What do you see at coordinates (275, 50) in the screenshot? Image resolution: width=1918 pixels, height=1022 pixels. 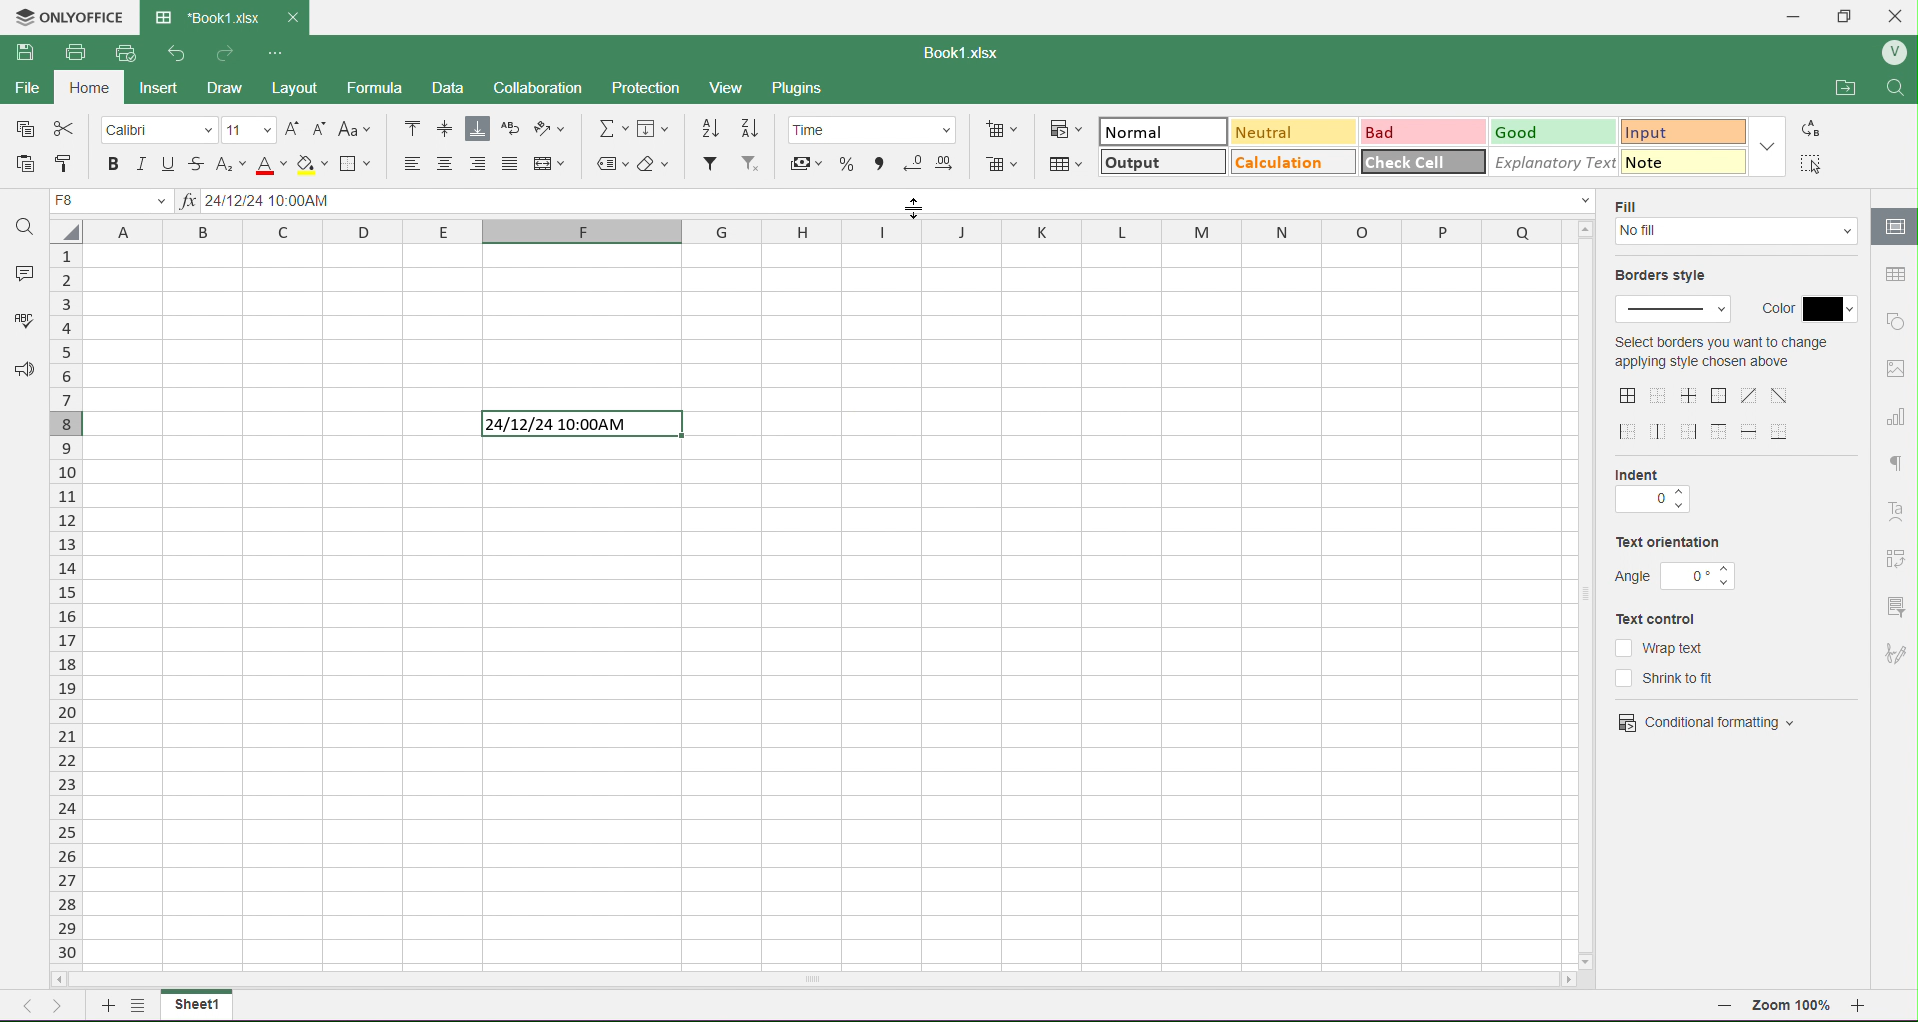 I see `Customize Quick Access Toolbar` at bounding box center [275, 50].